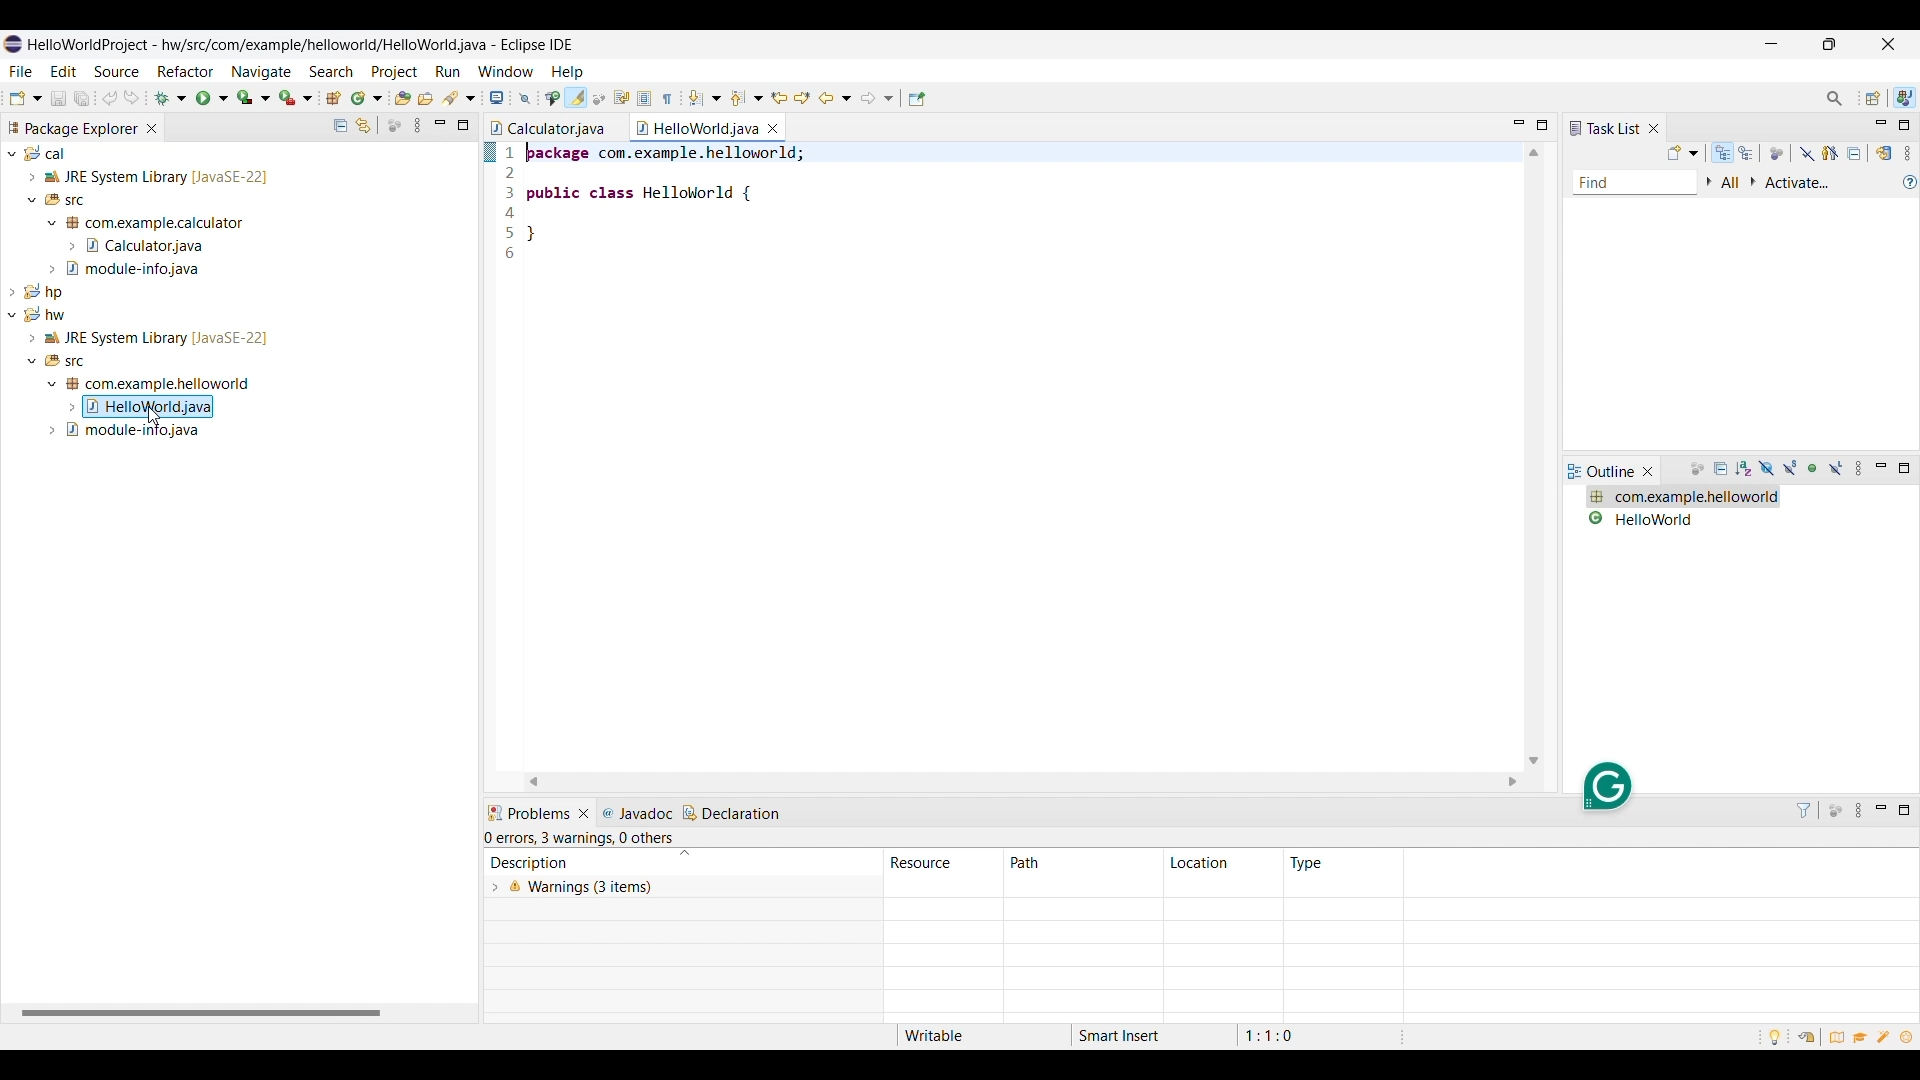 Image resolution: width=1920 pixels, height=1080 pixels. I want to click on Samples, so click(1886, 1036).